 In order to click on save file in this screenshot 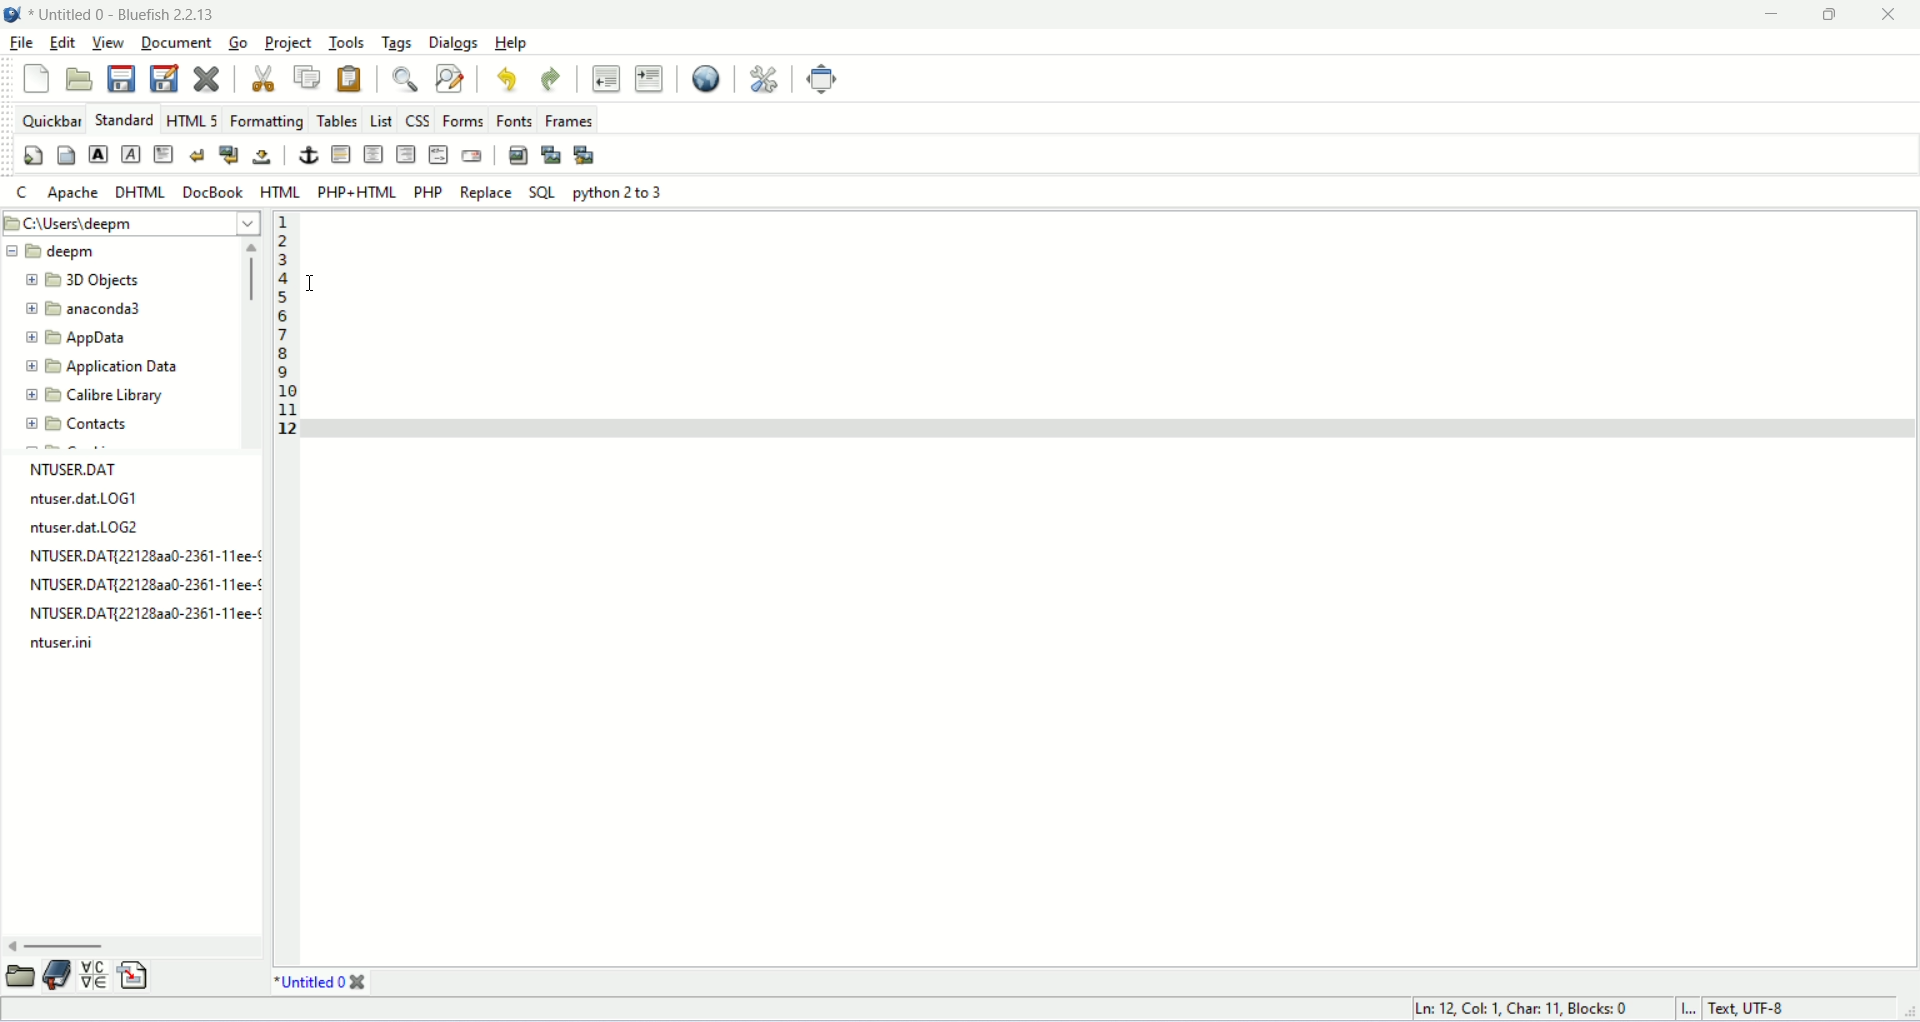, I will do `click(122, 80)`.